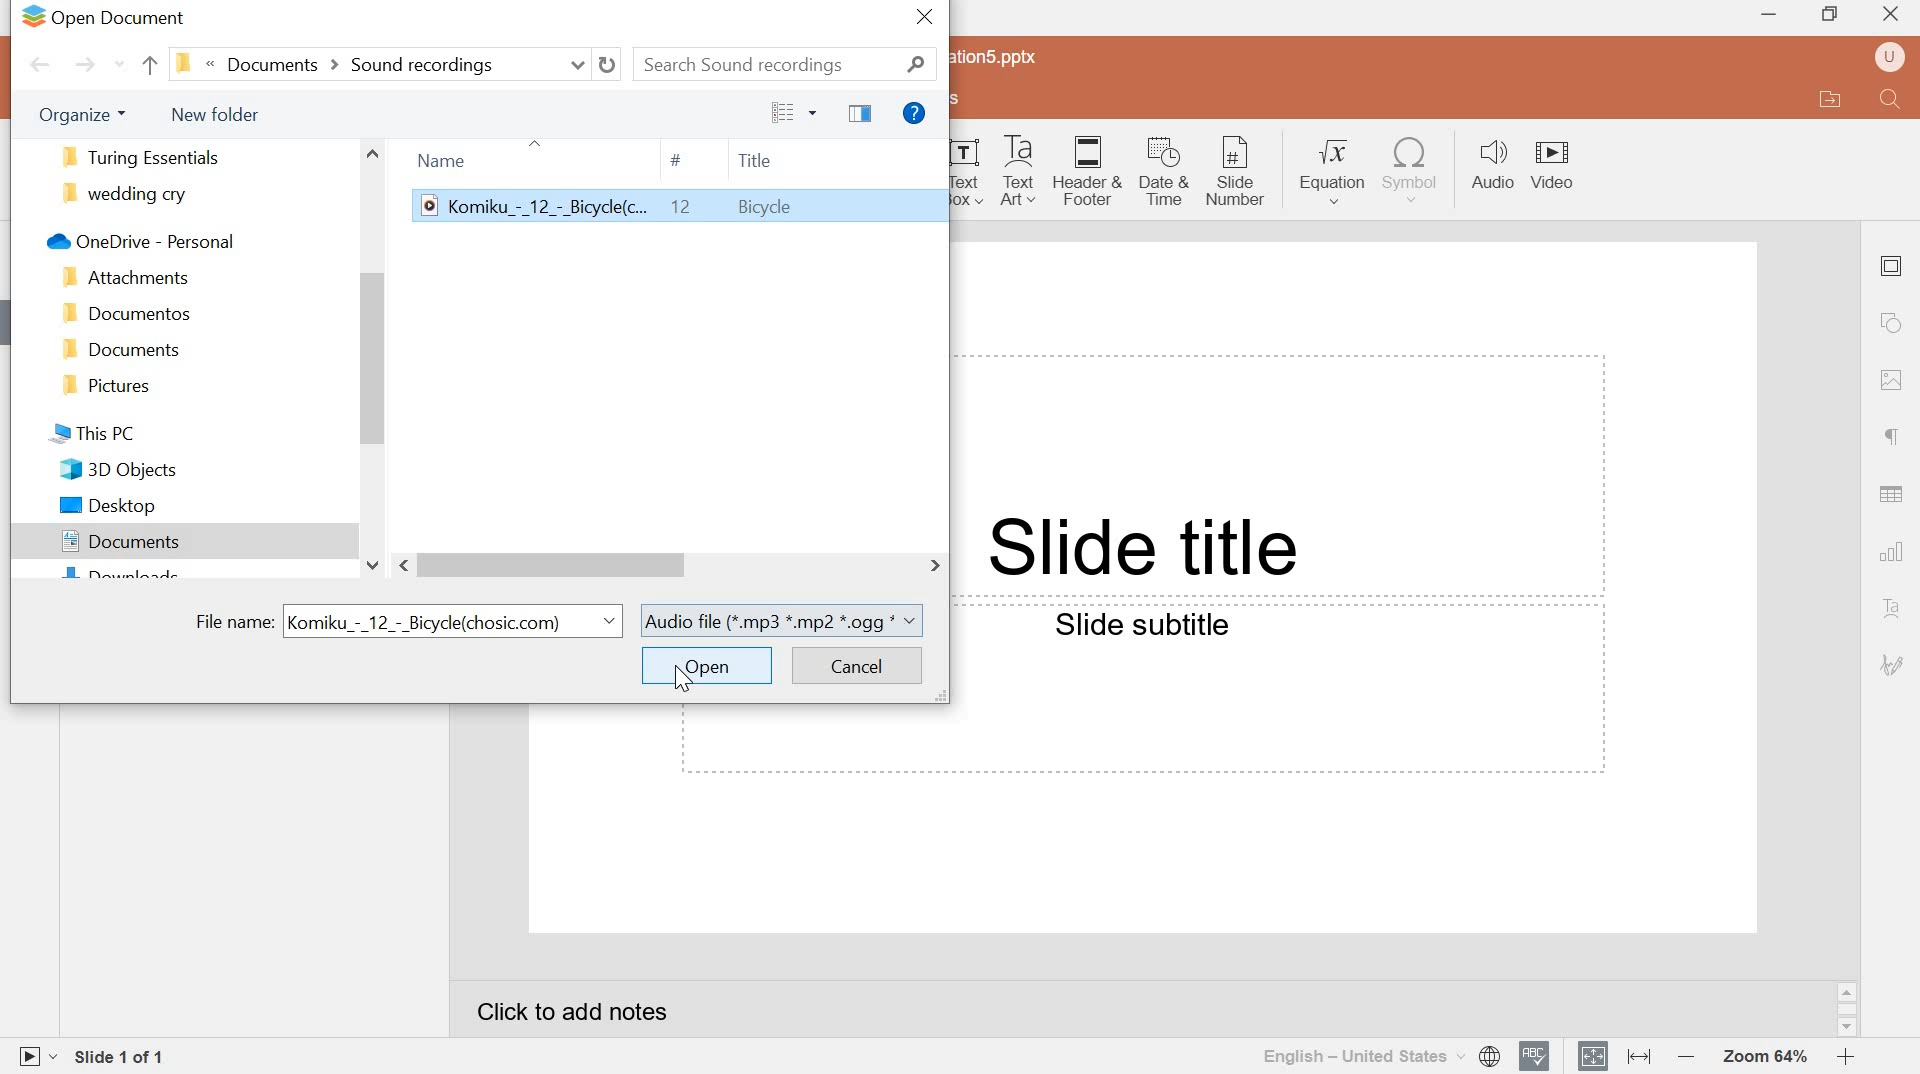 The width and height of the screenshot is (1920, 1074). Describe the element at coordinates (82, 64) in the screenshot. I see `forward` at that location.